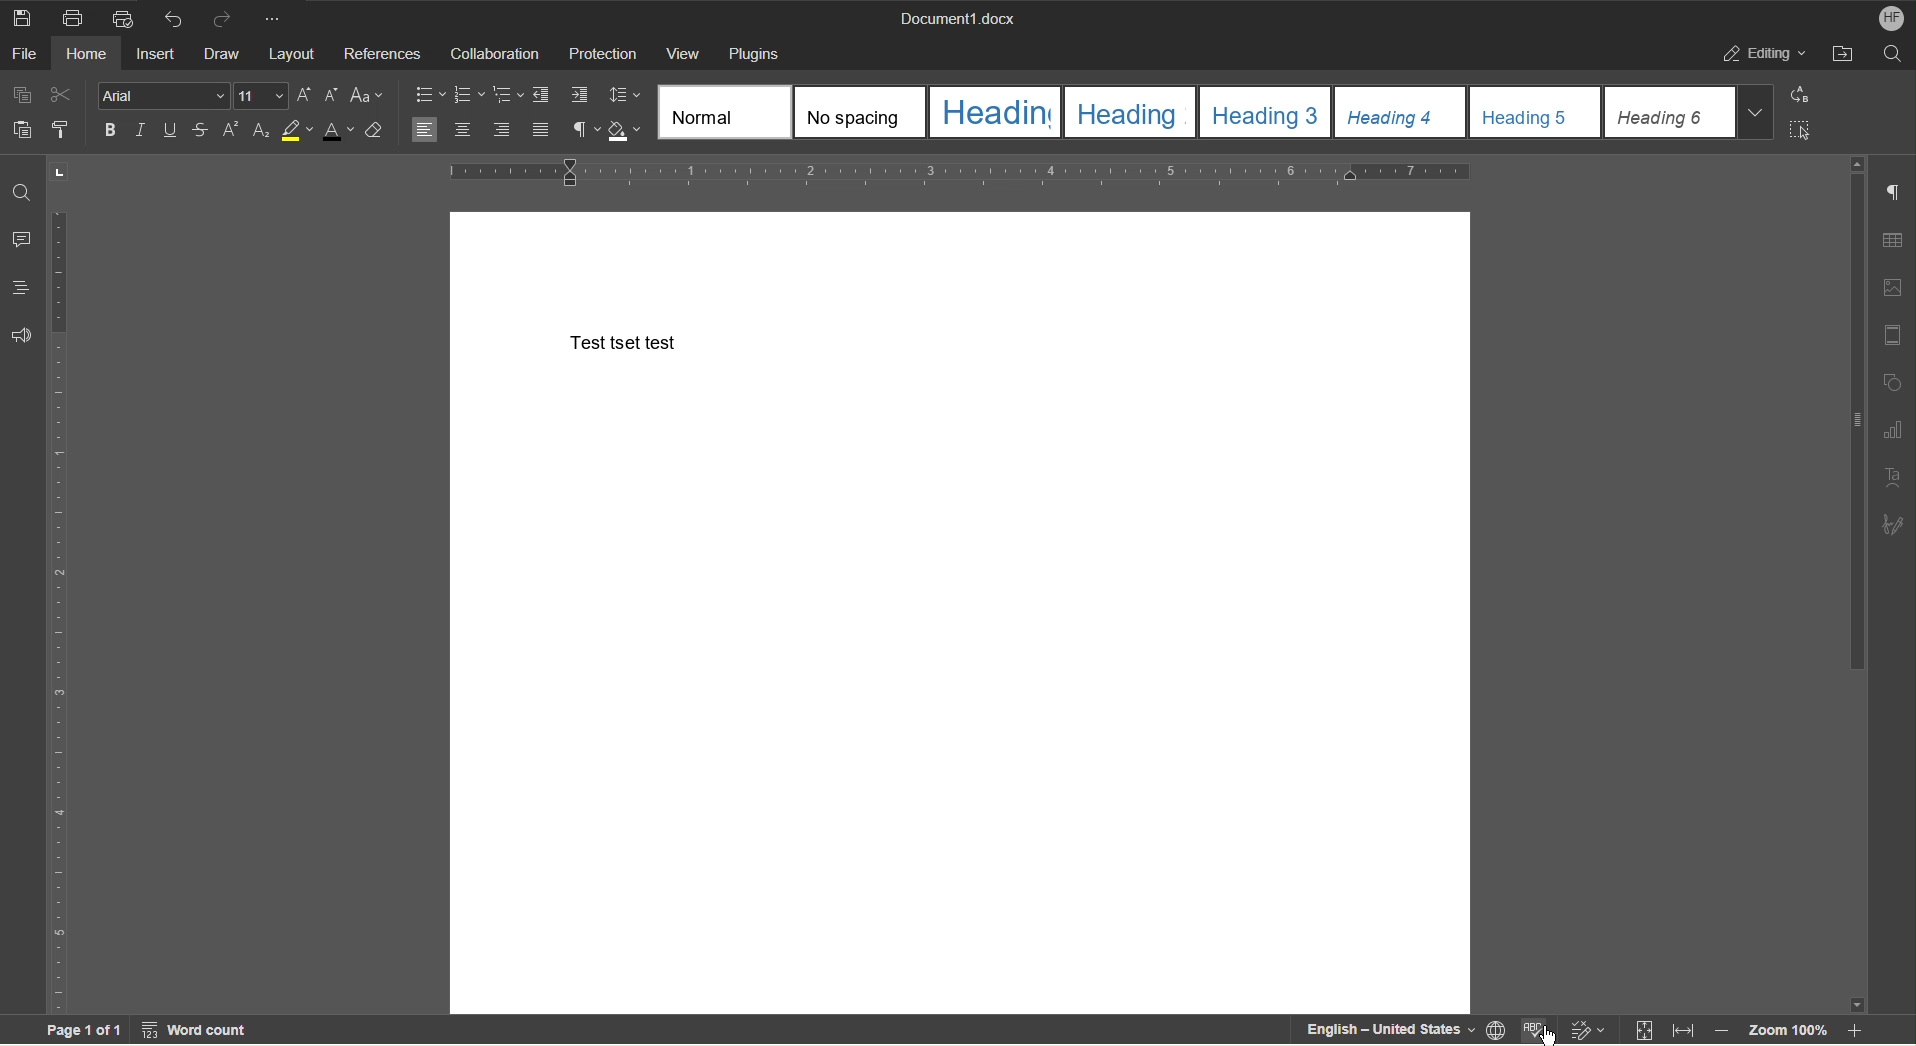 The height and width of the screenshot is (1046, 1916). Describe the element at coordinates (224, 54) in the screenshot. I see `Draw` at that location.